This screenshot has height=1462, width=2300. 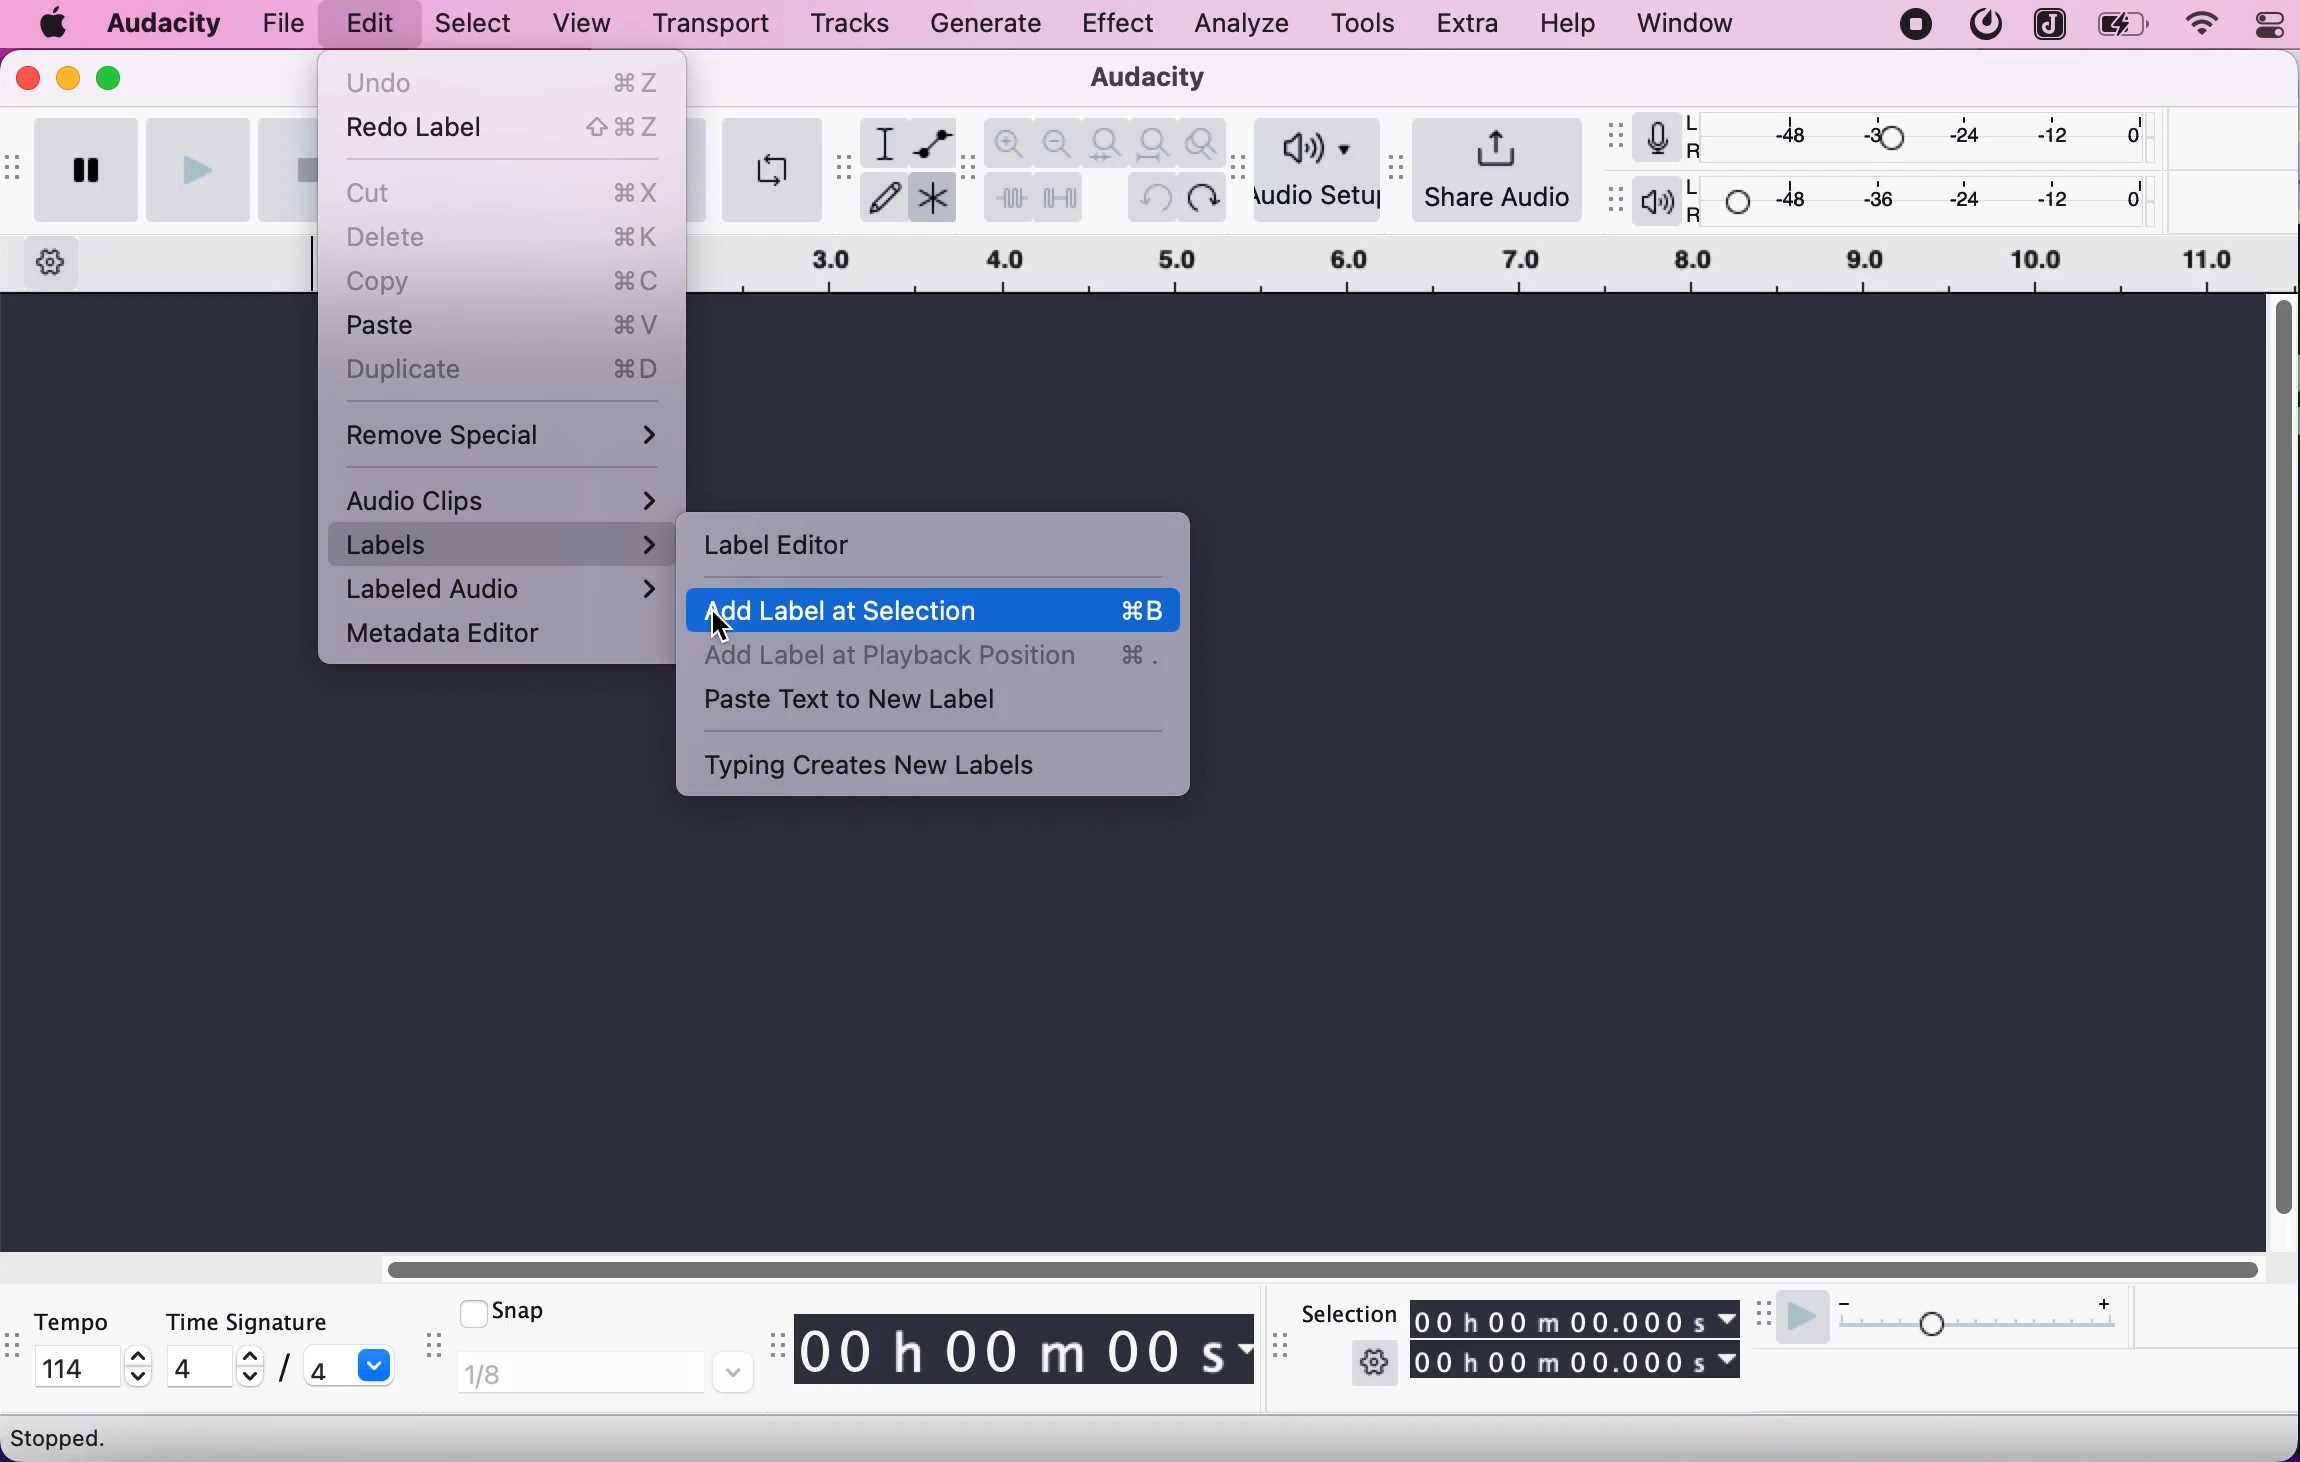 What do you see at coordinates (1156, 197) in the screenshot?
I see `undo` at bounding box center [1156, 197].